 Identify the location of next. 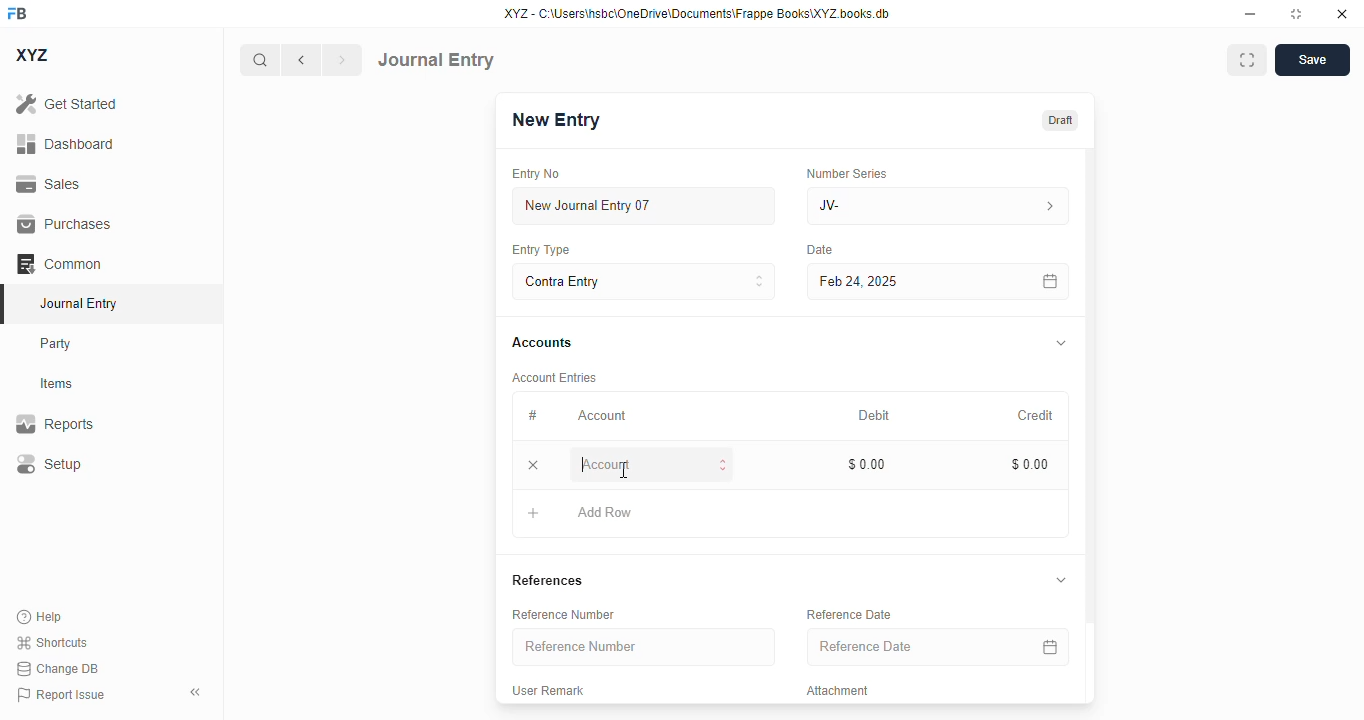
(343, 60).